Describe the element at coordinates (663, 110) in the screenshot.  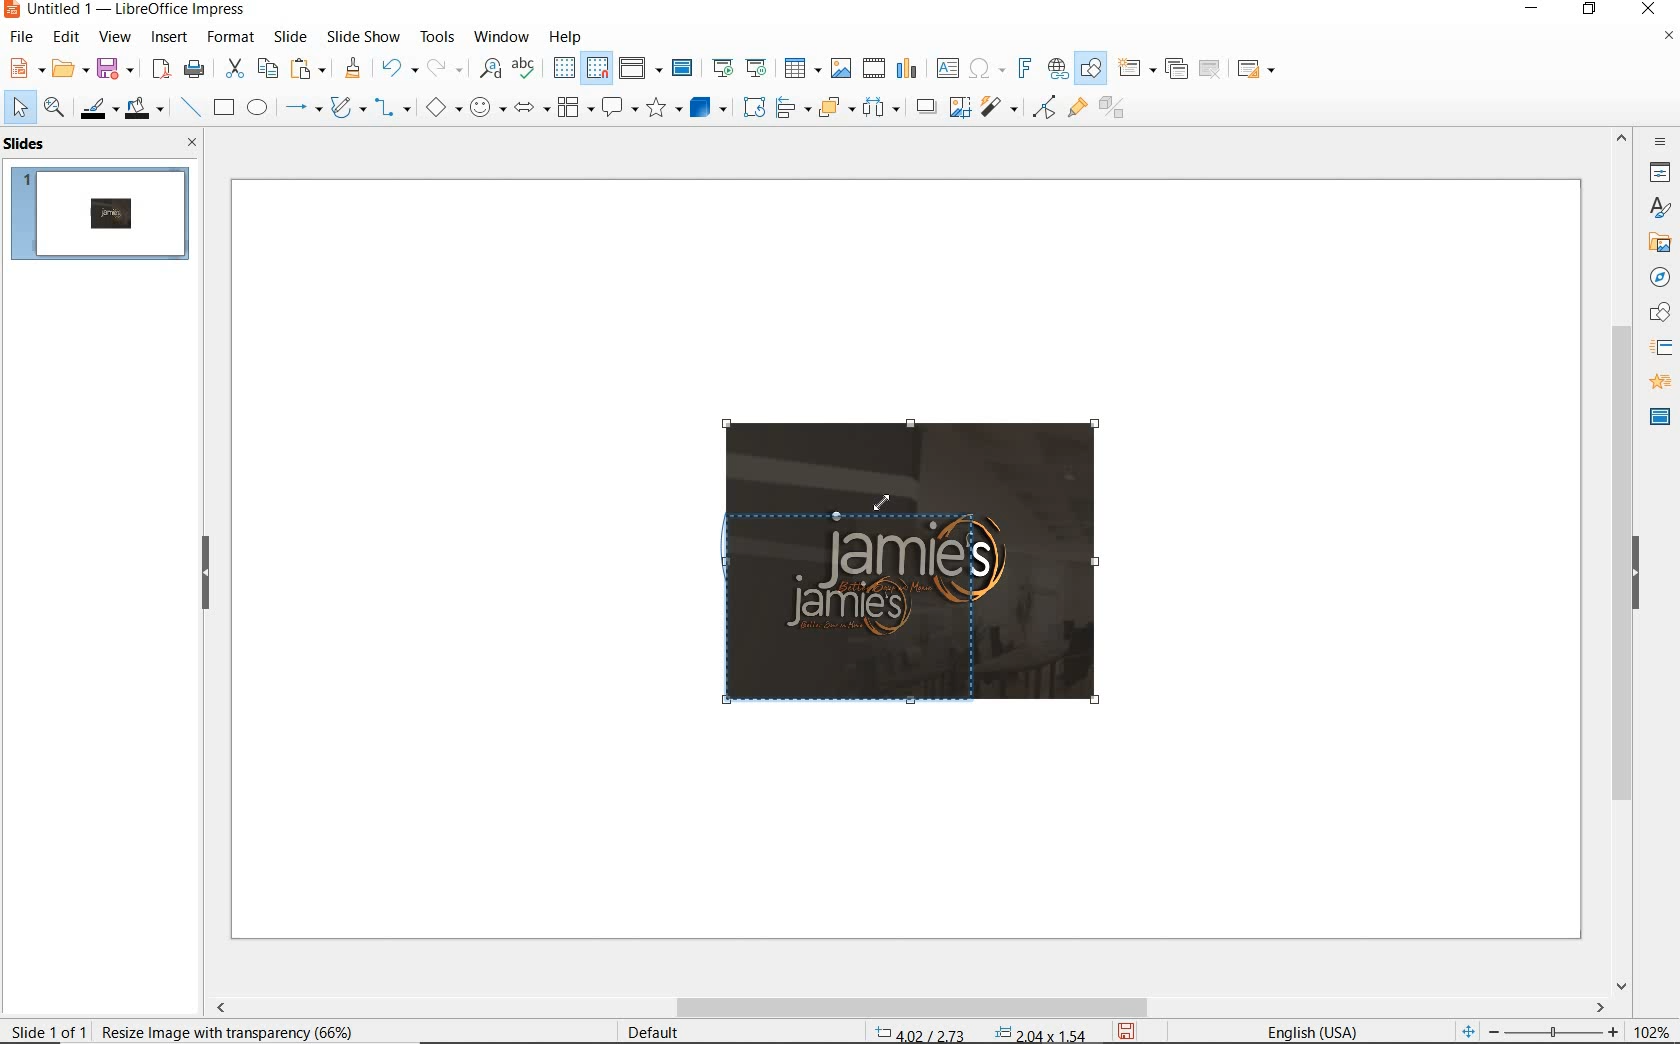
I see `stars and banners` at that location.